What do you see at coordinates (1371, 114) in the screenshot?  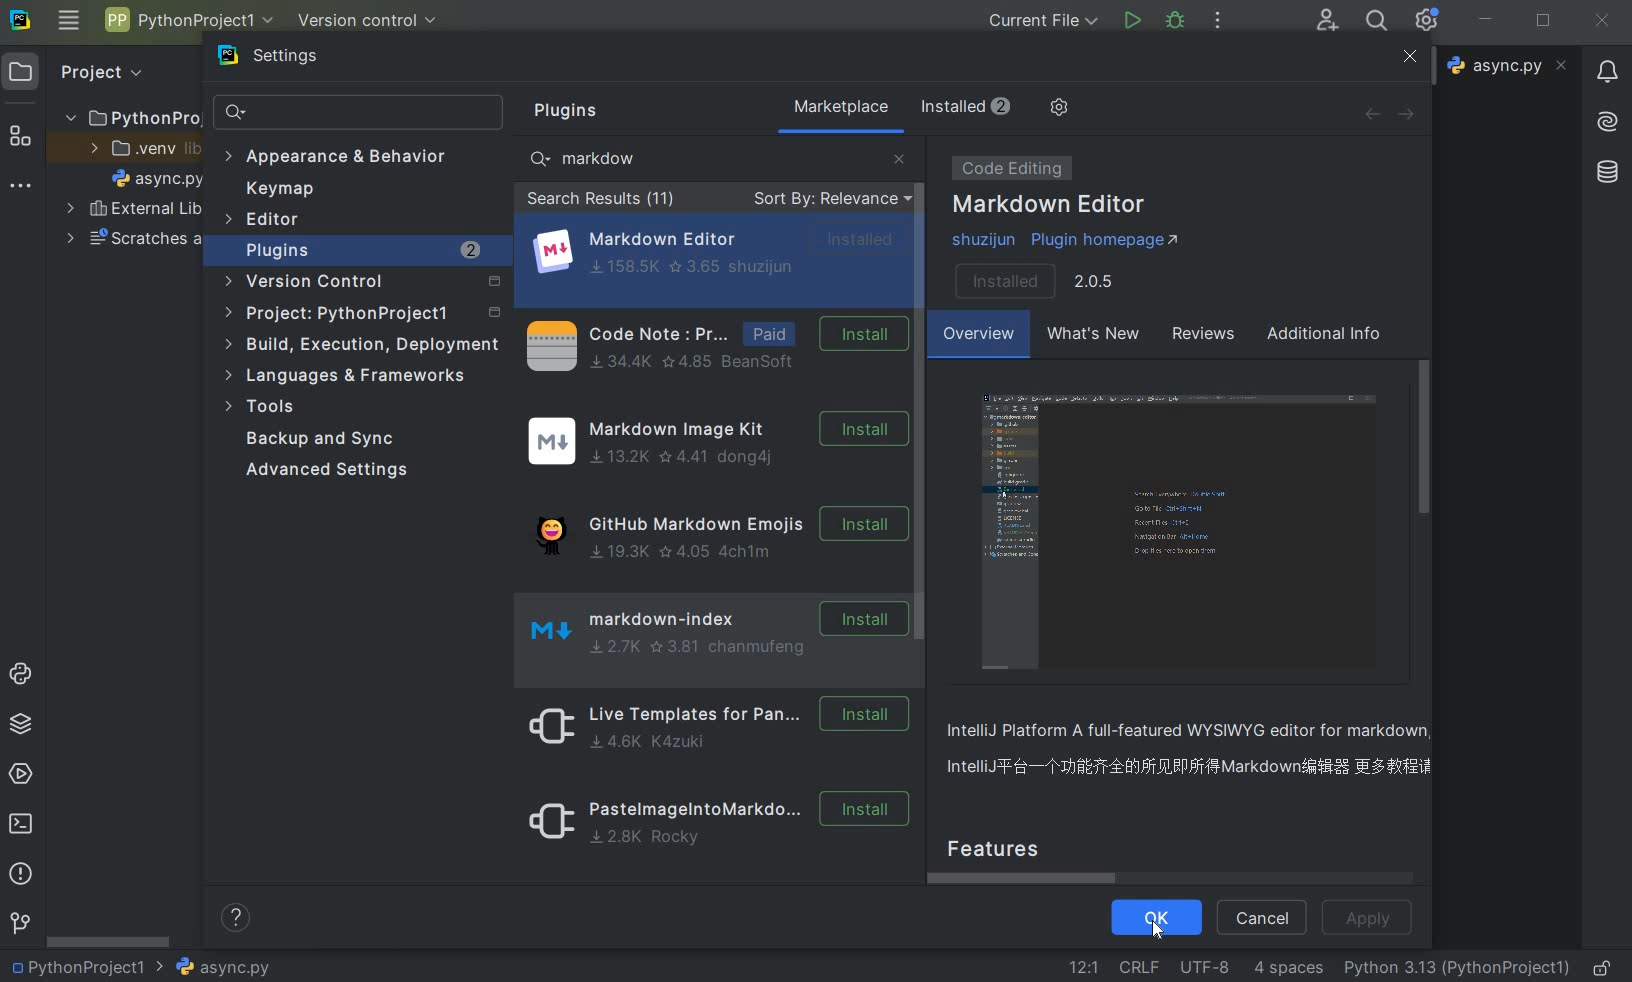 I see `back` at bounding box center [1371, 114].